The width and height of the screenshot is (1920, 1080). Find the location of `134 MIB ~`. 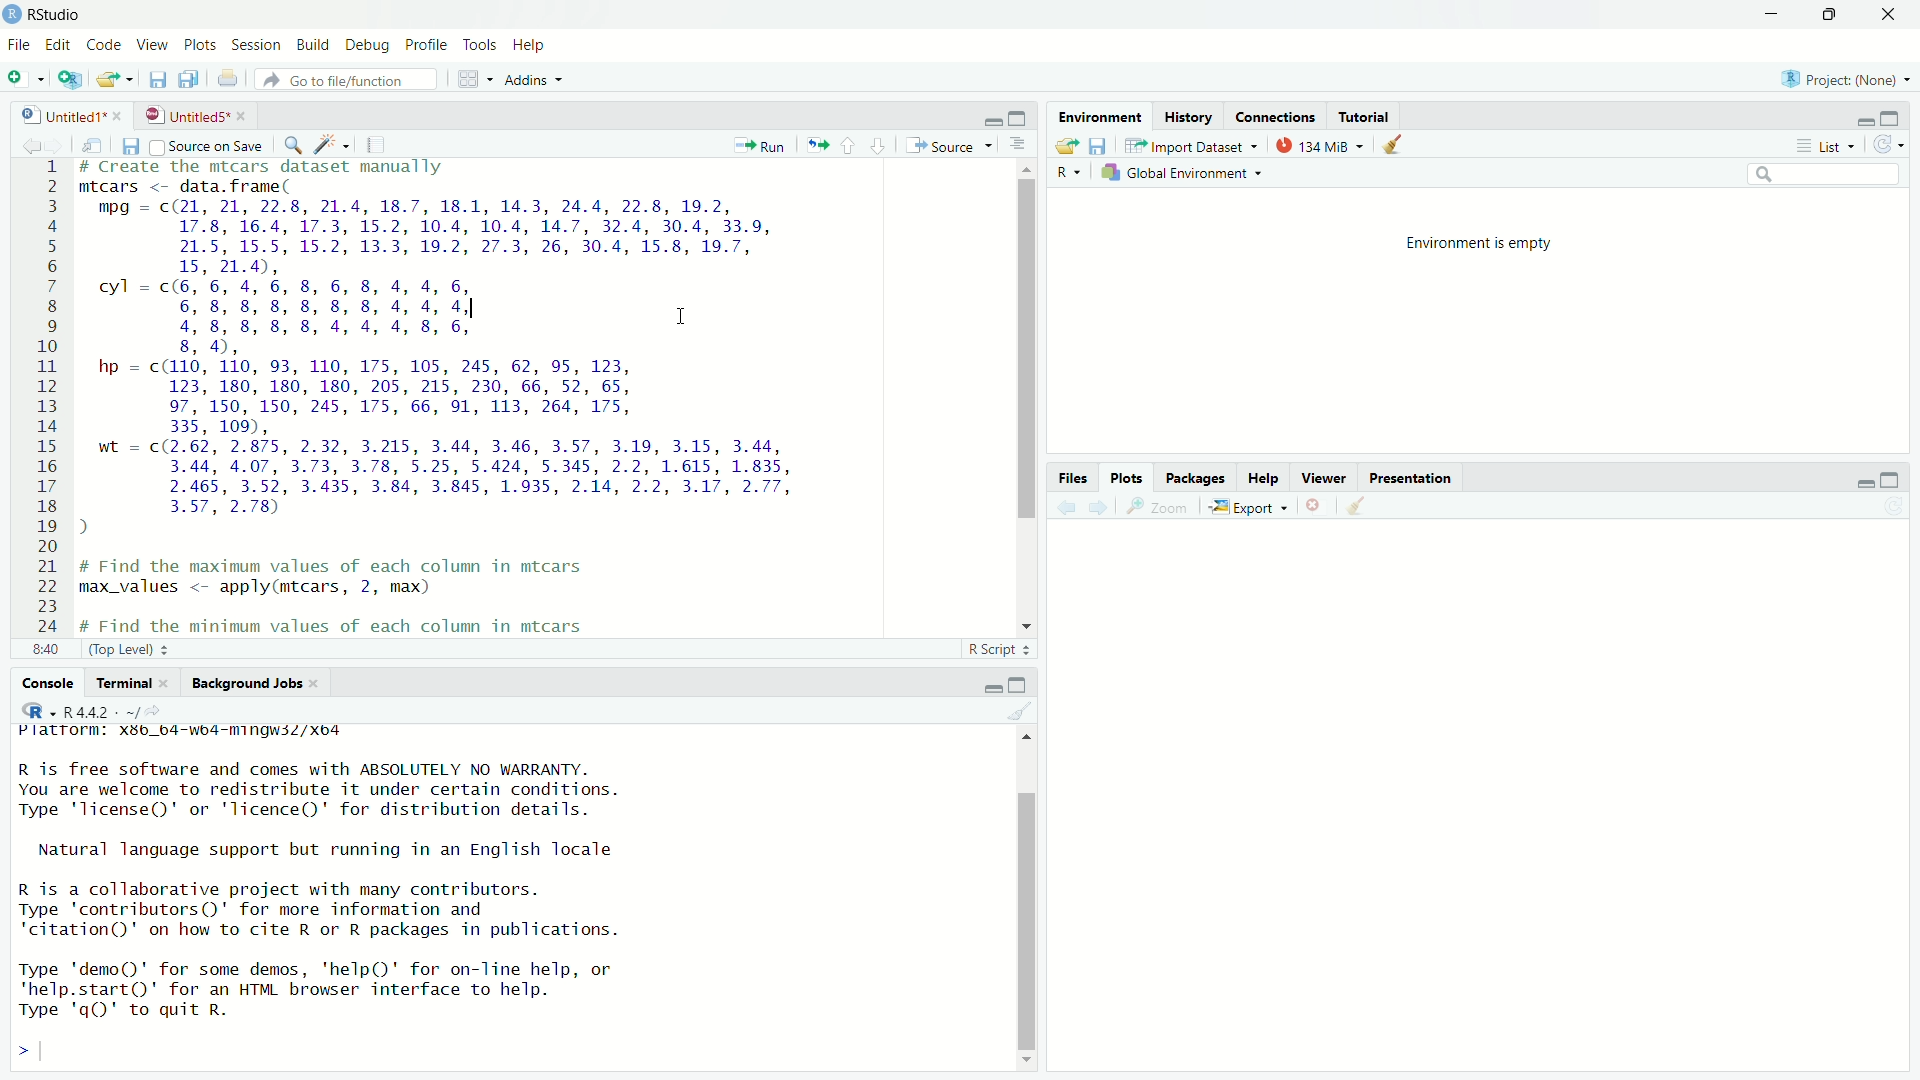

134 MIB ~ is located at coordinates (1317, 147).